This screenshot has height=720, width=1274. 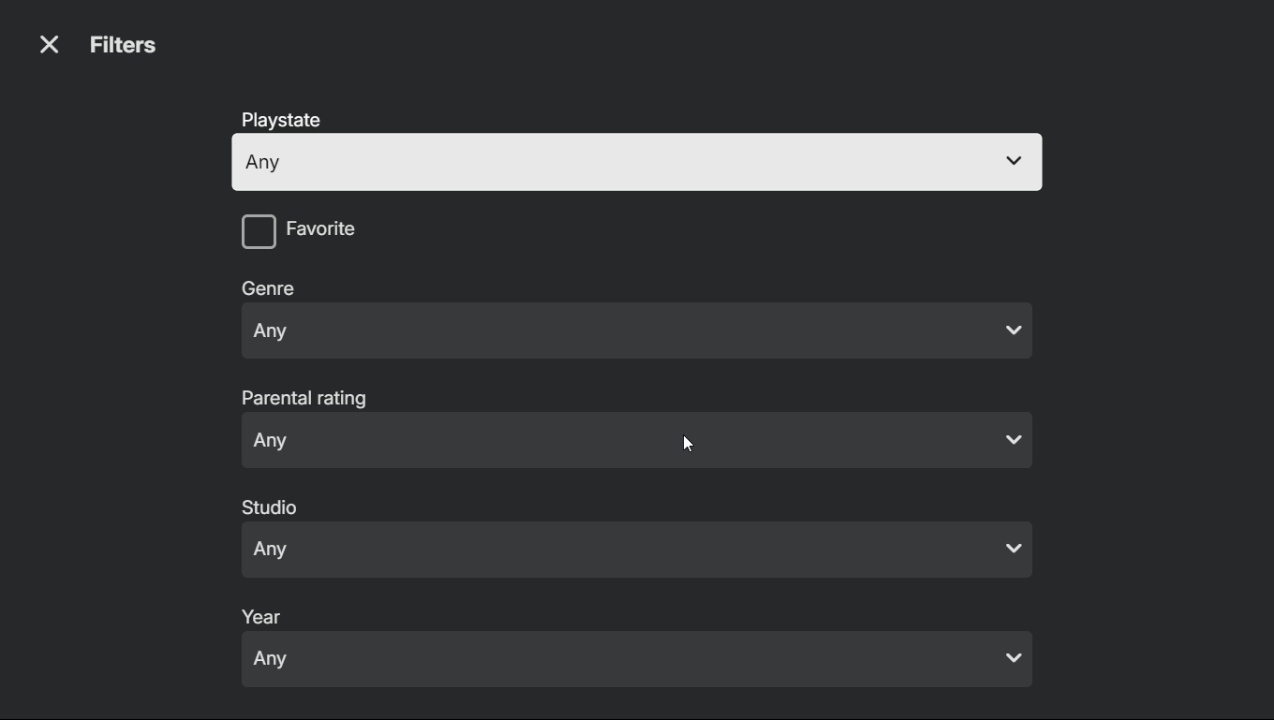 What do you see at coordinates (286, 114) in the screenshot?
I see `playstate` at bounding box center [286, 114].